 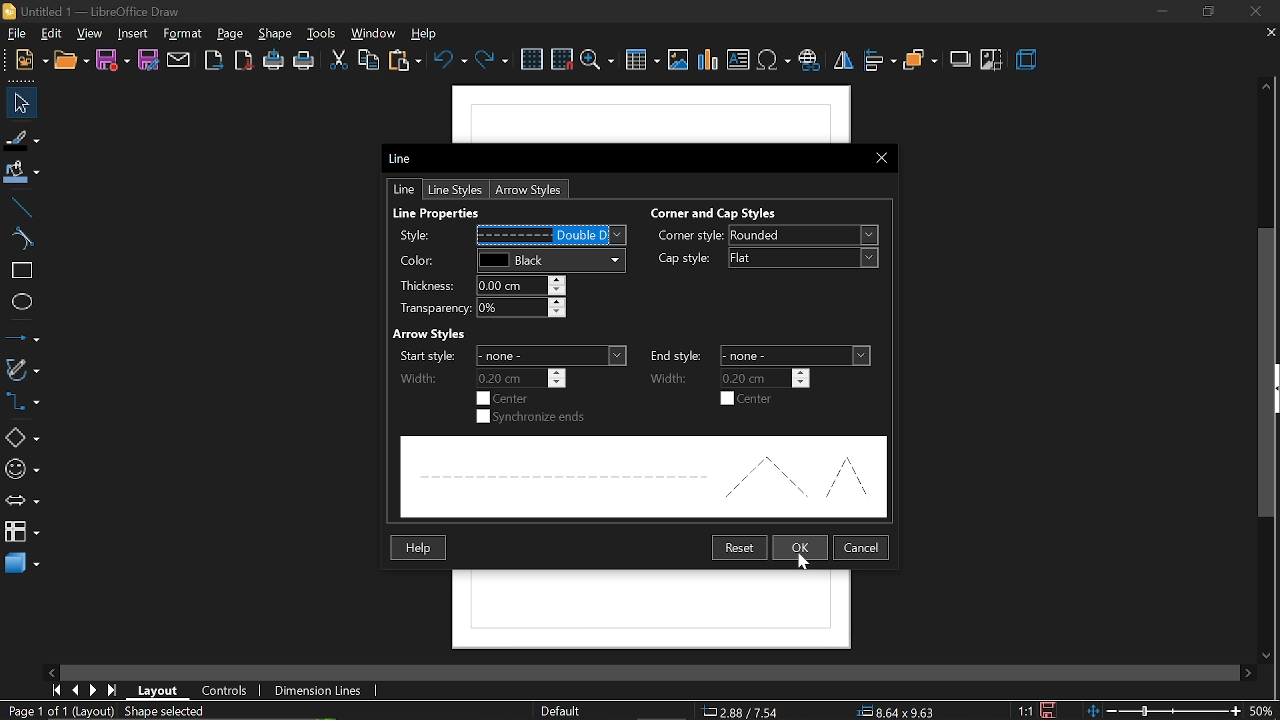 What do you see at coordinates (21, 301) in the screenshot?
I see `ellipse` at bounding box center [21, 301].